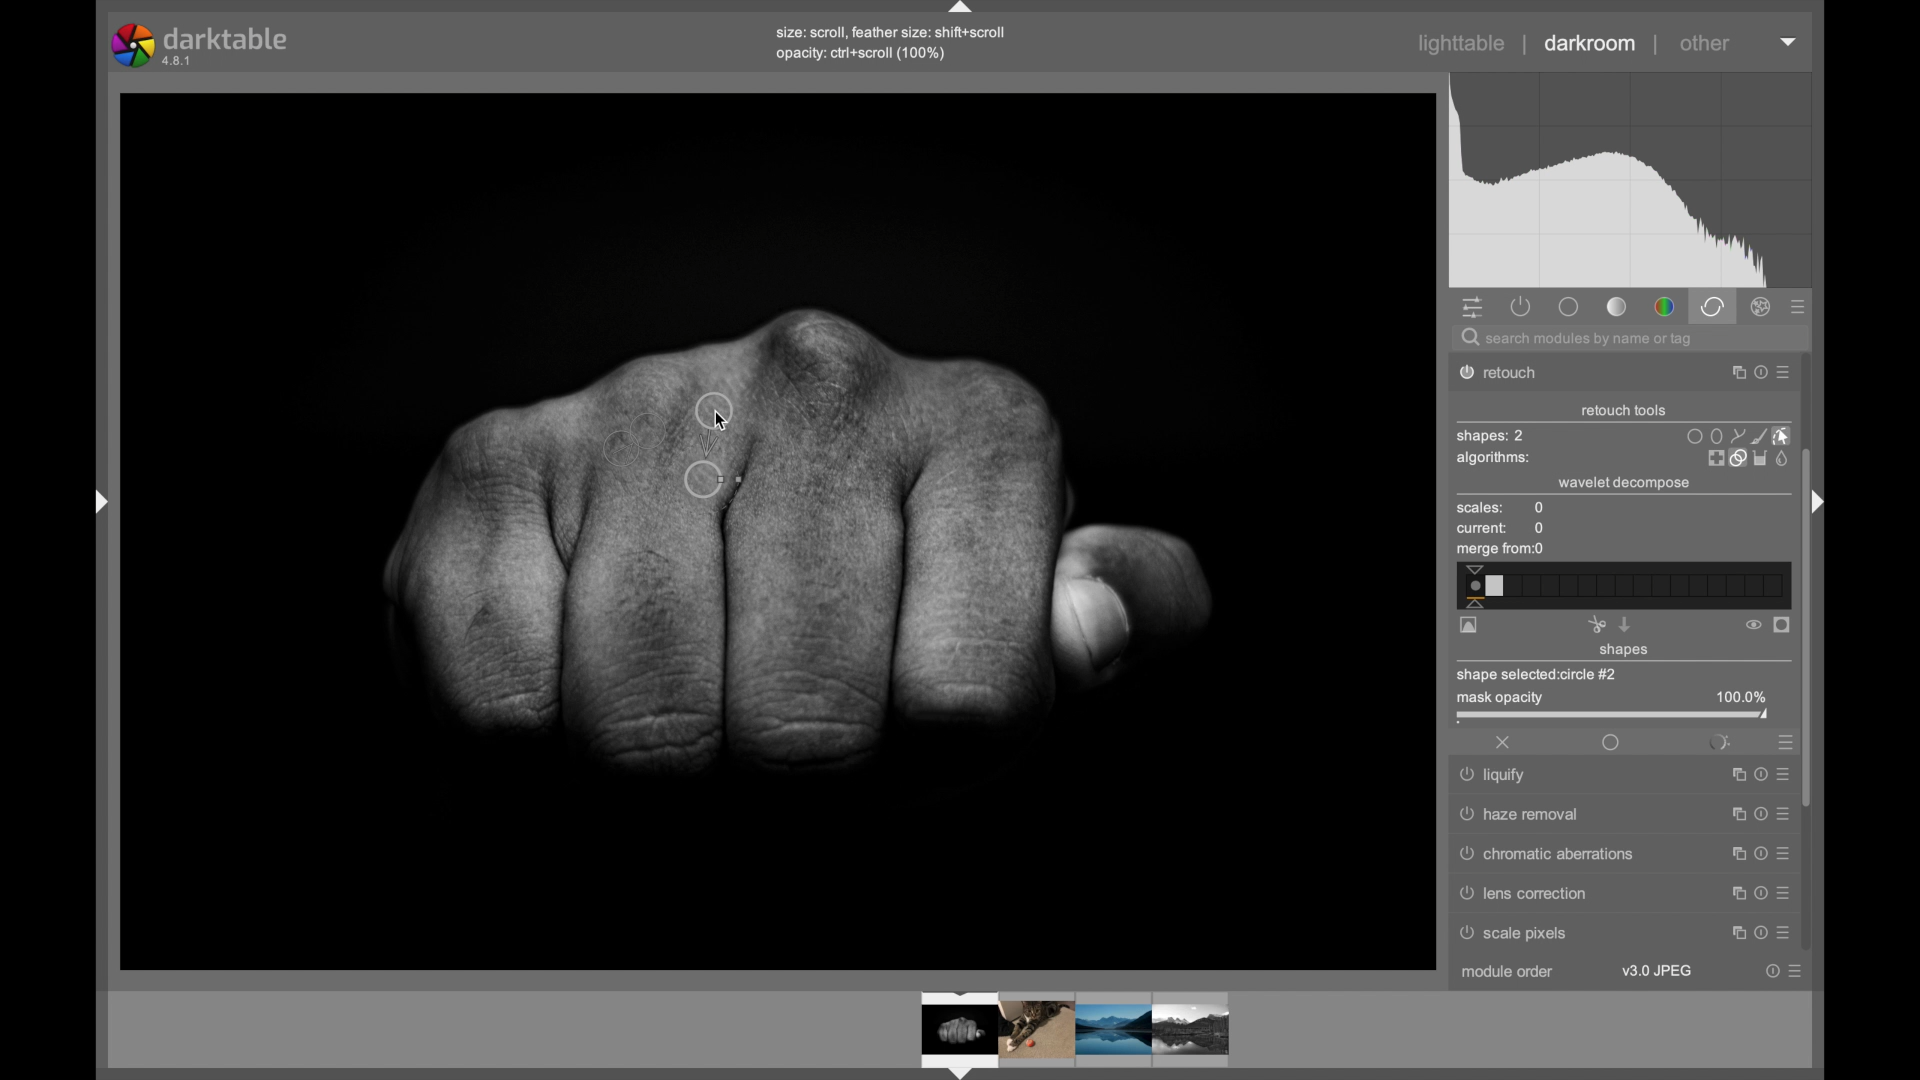 Image resolution: width=1920 pixels, height=1080 pixels. I want to click on color, so click(1664, 308).